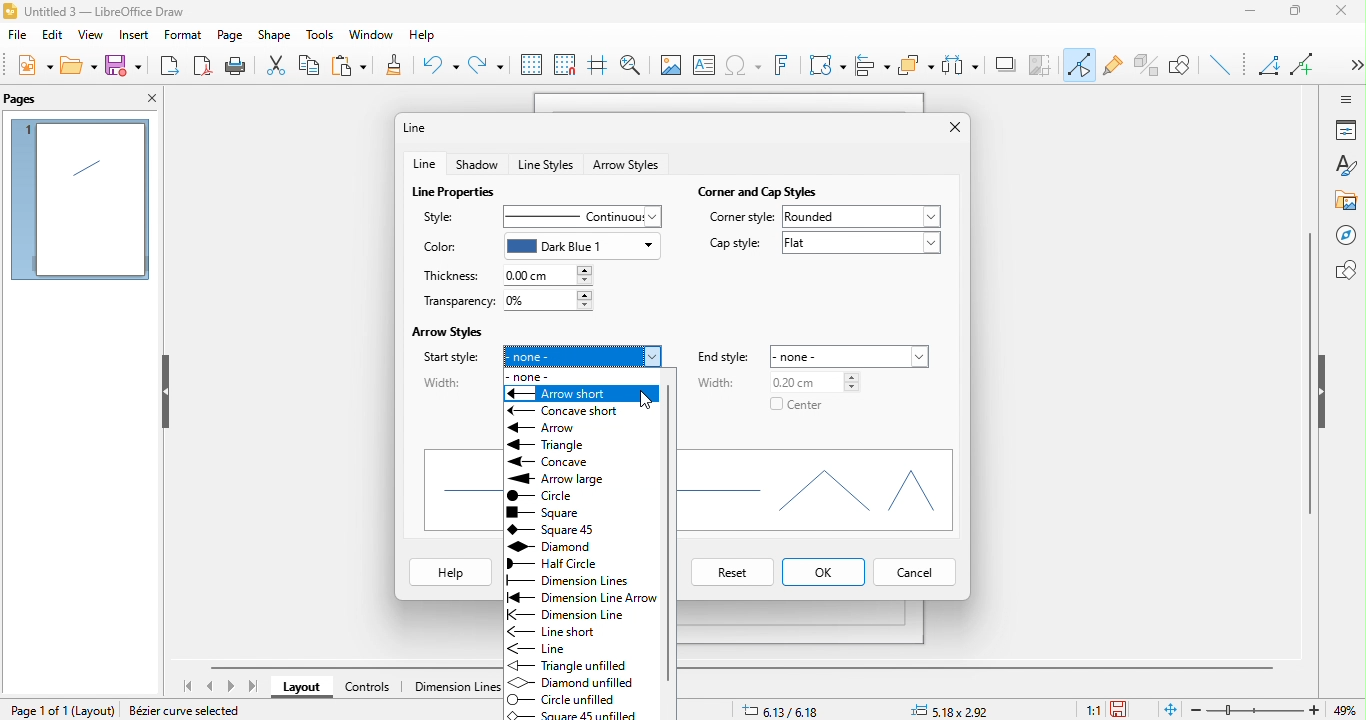 This screenshot has height=720, width=1366. Describe the element at coordinates (53, 38) in the screenshot. I see `edit` at that location.